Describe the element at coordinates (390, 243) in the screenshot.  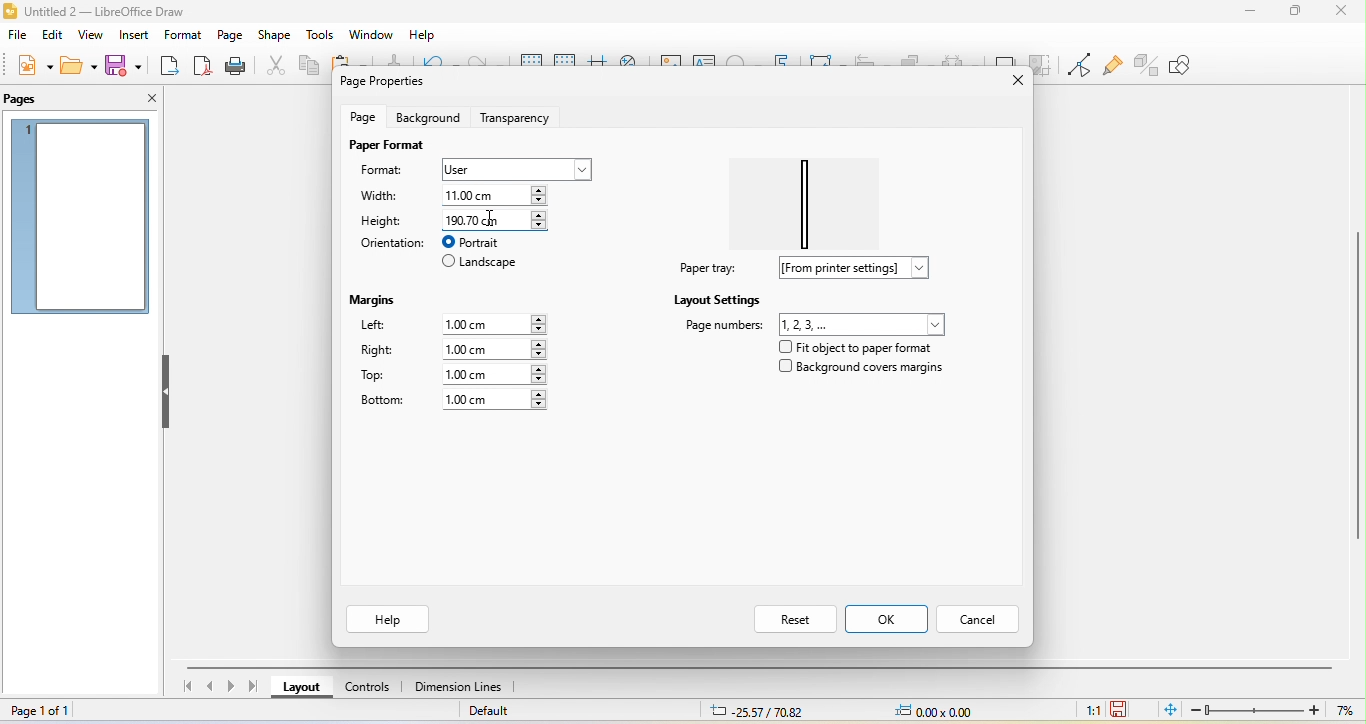
I see `orientation` at that location.